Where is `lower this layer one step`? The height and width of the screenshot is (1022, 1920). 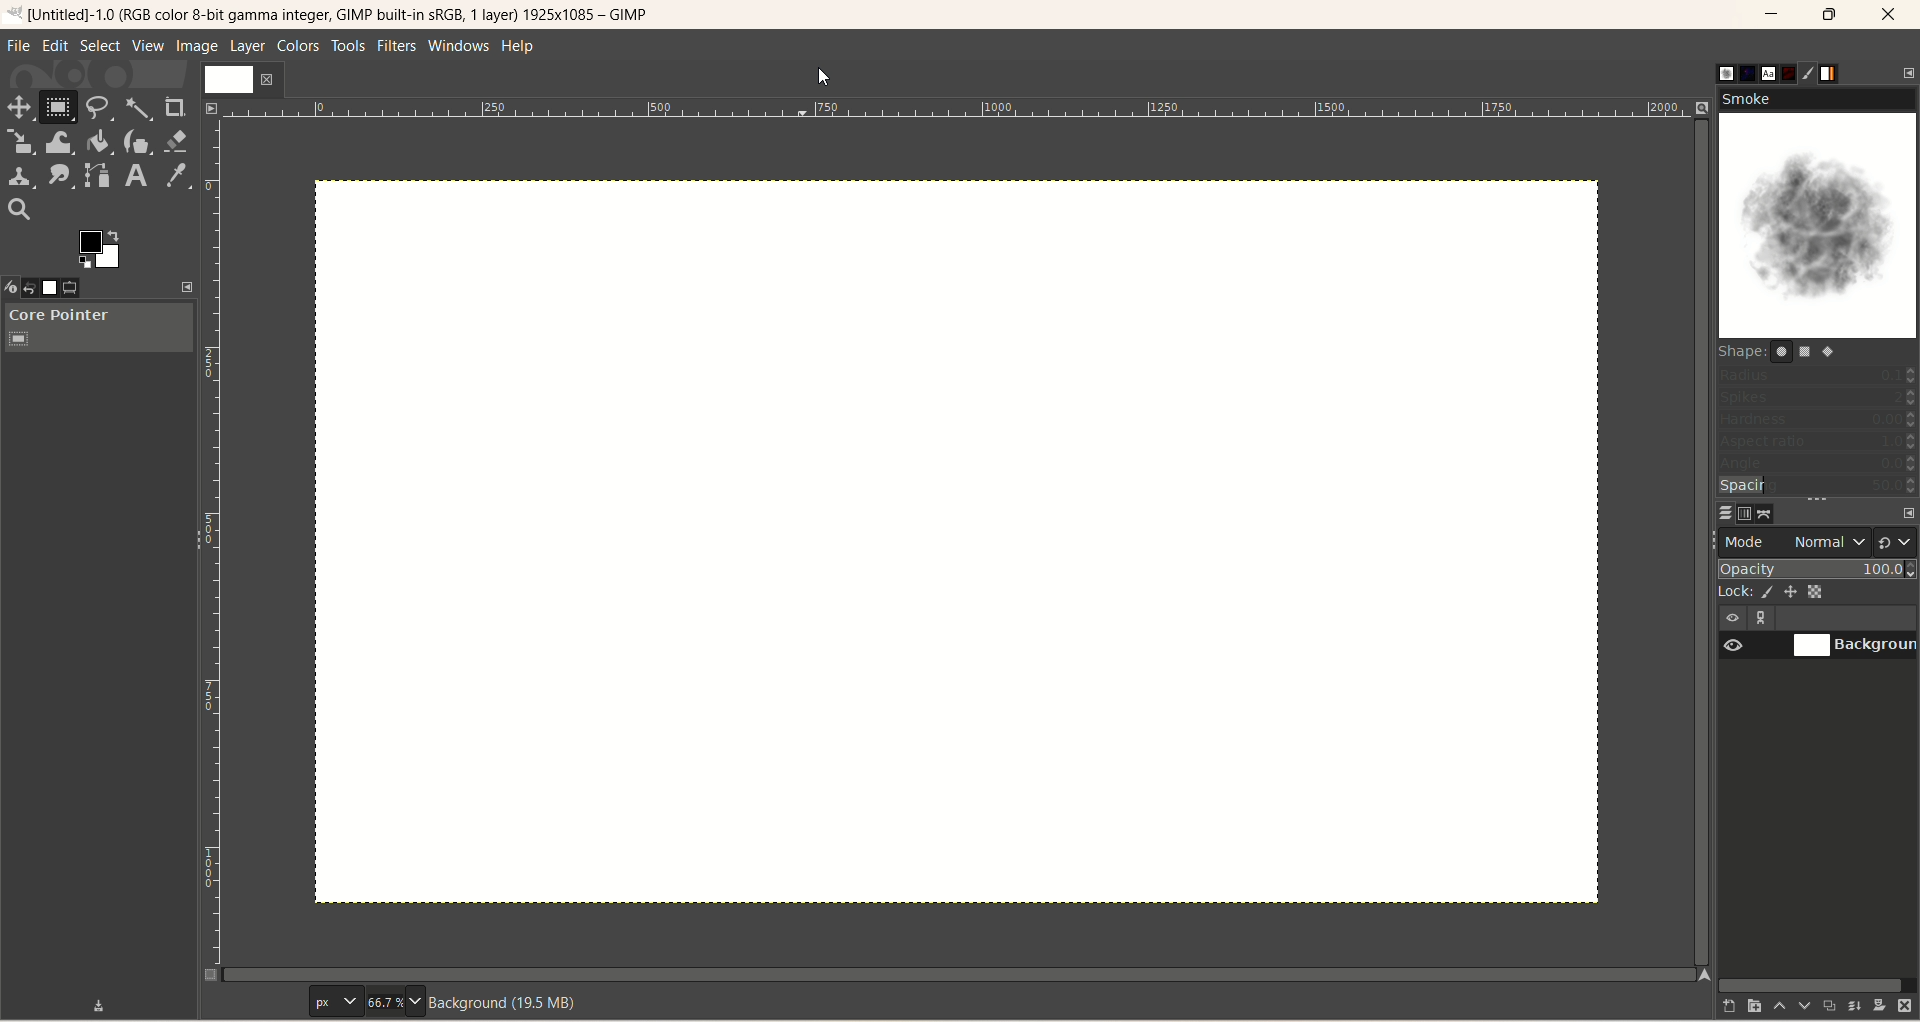
lower this layer one step is located at coordinates (1796, 1006).